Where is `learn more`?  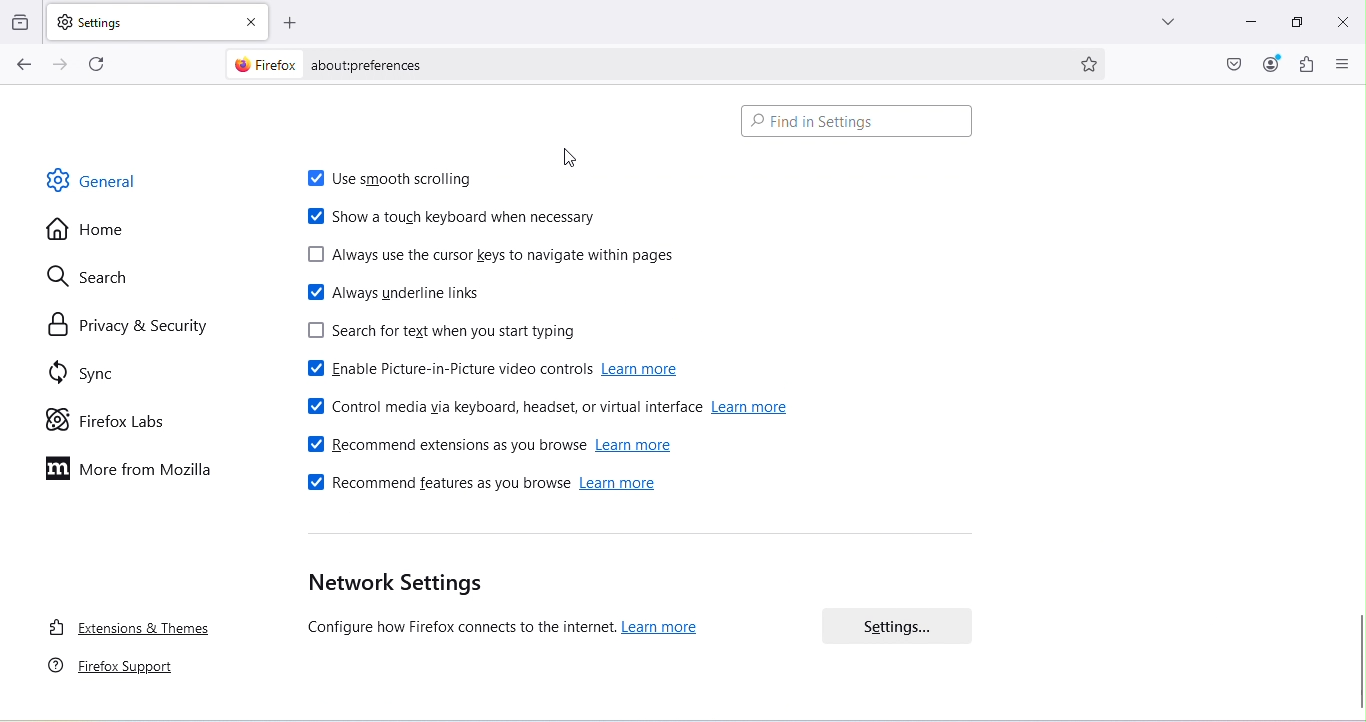 learn more is located at coordinates (757, 408).